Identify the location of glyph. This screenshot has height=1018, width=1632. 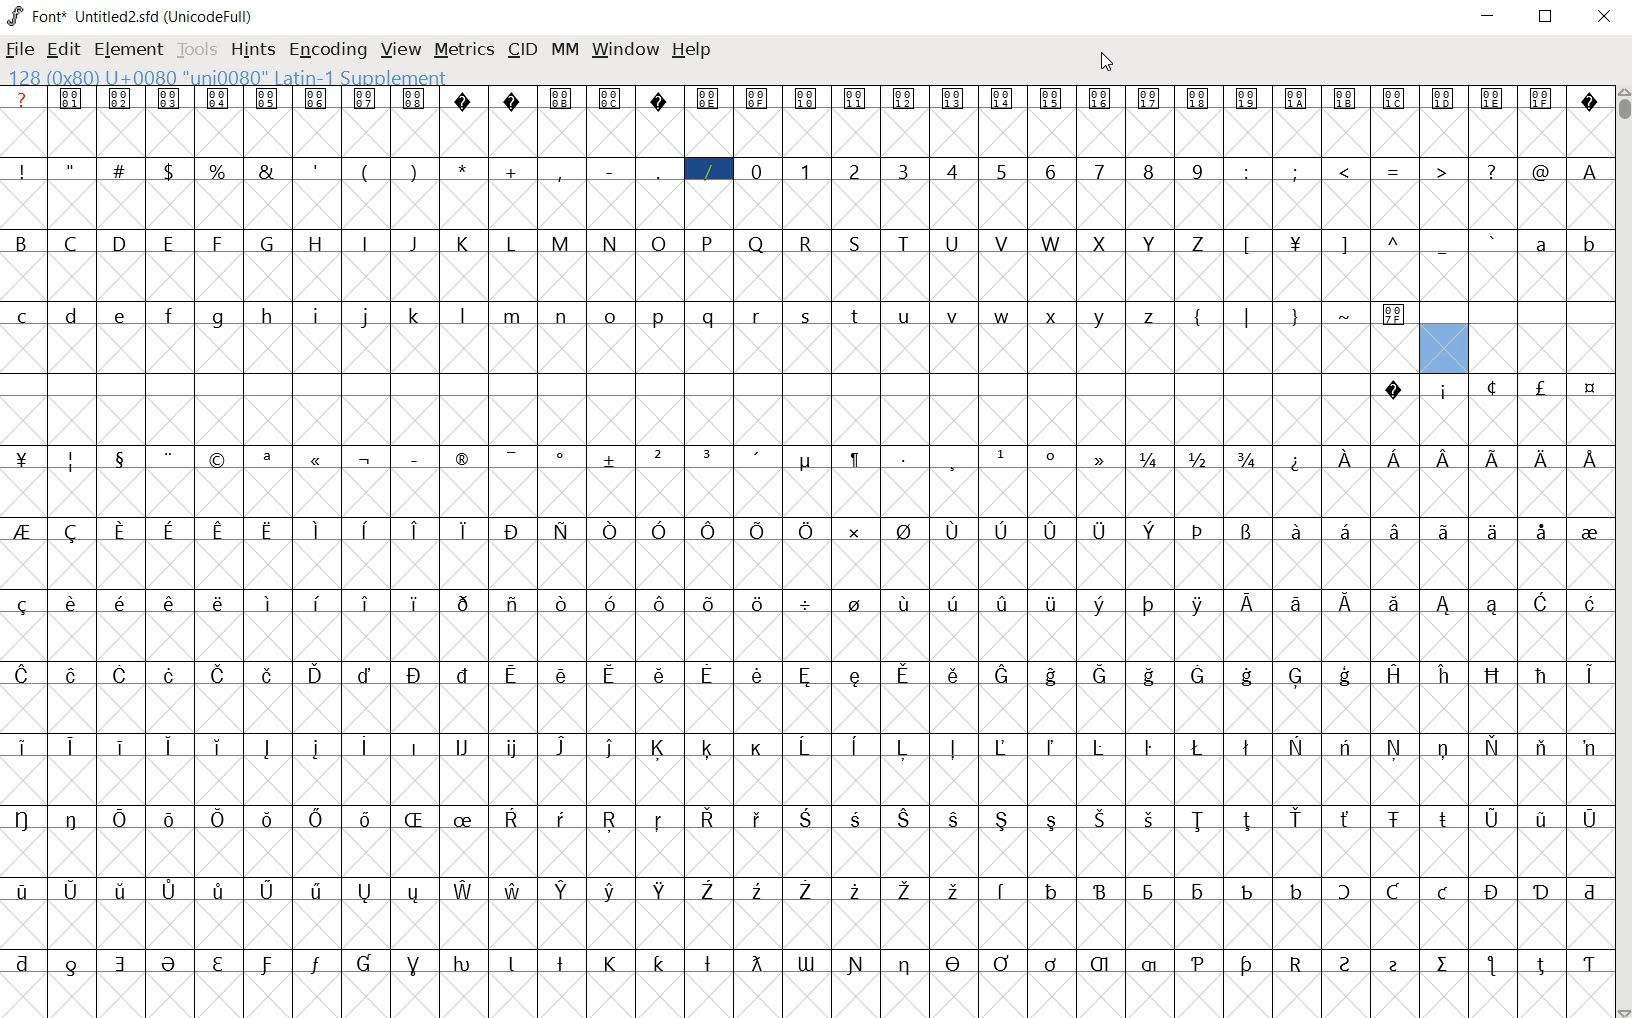
(170, 820).